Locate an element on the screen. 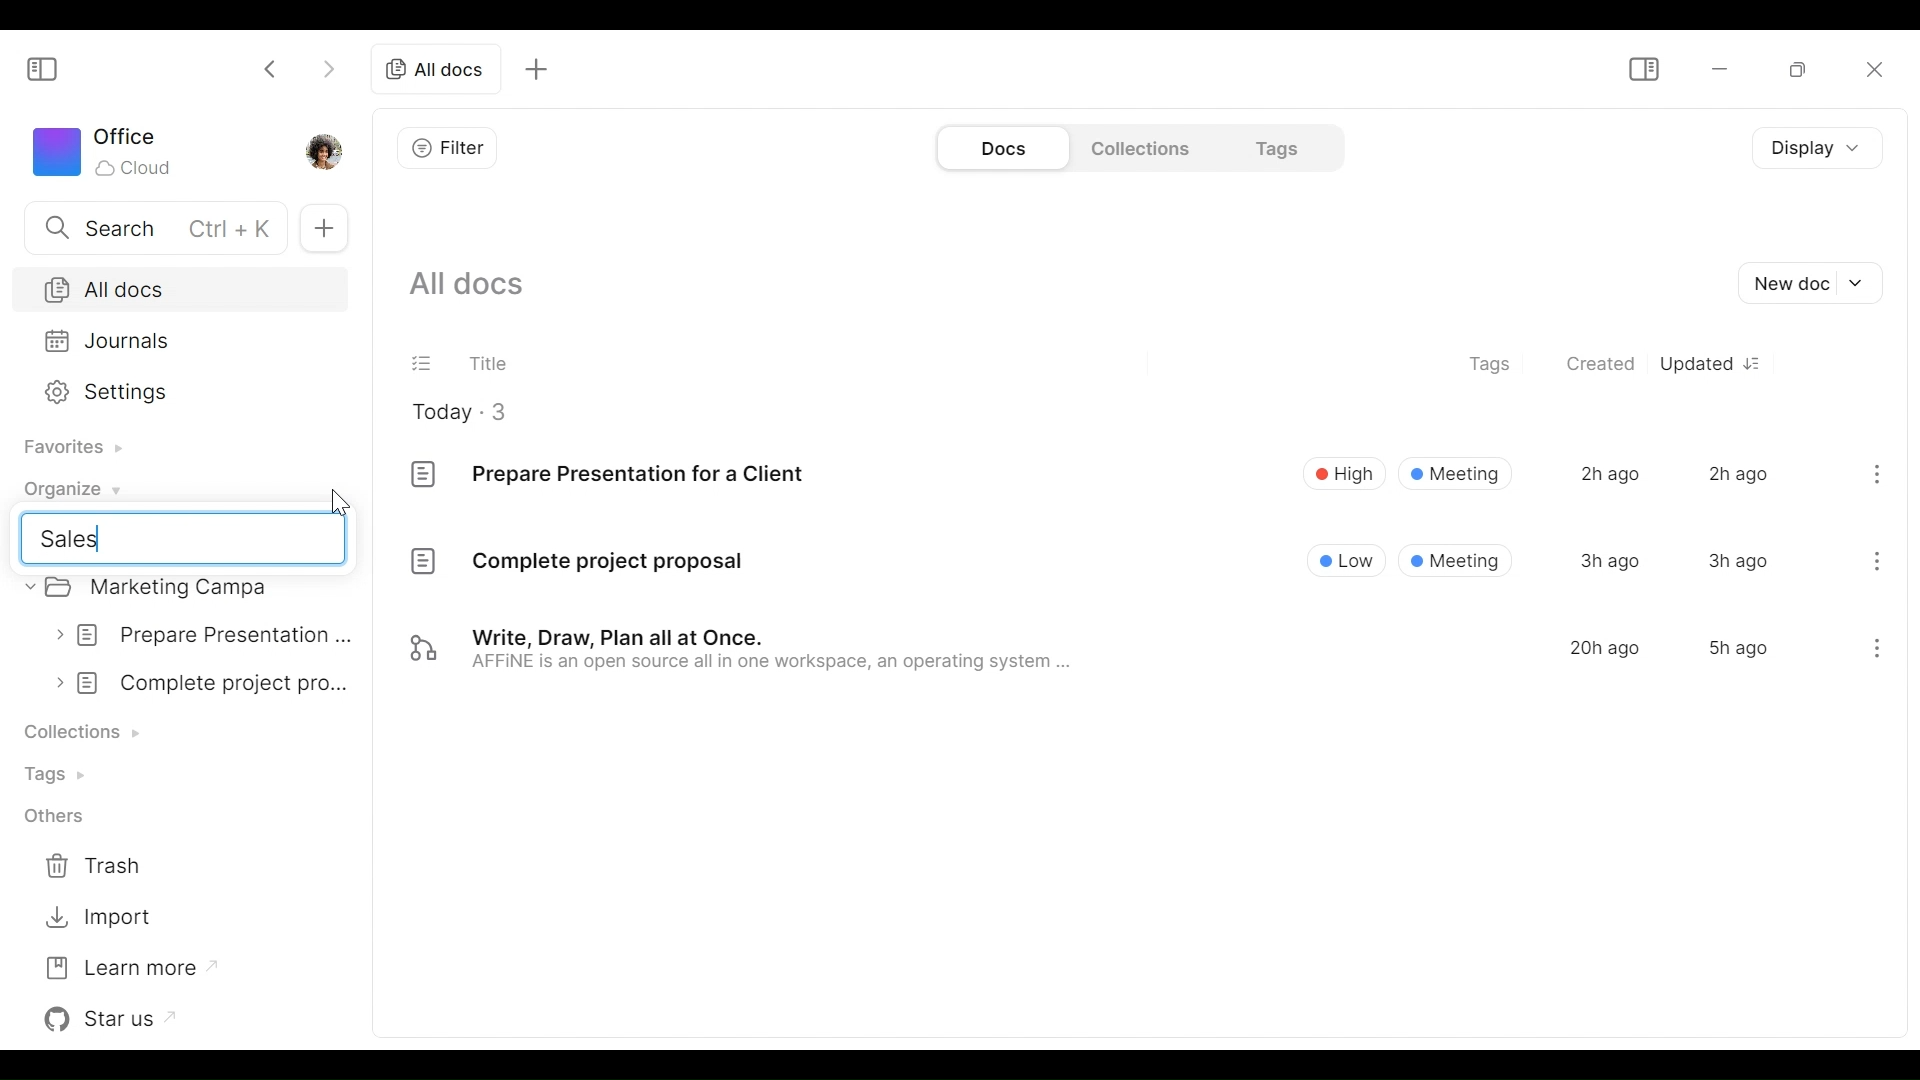  Updated is located at coordinates (1696, 363).